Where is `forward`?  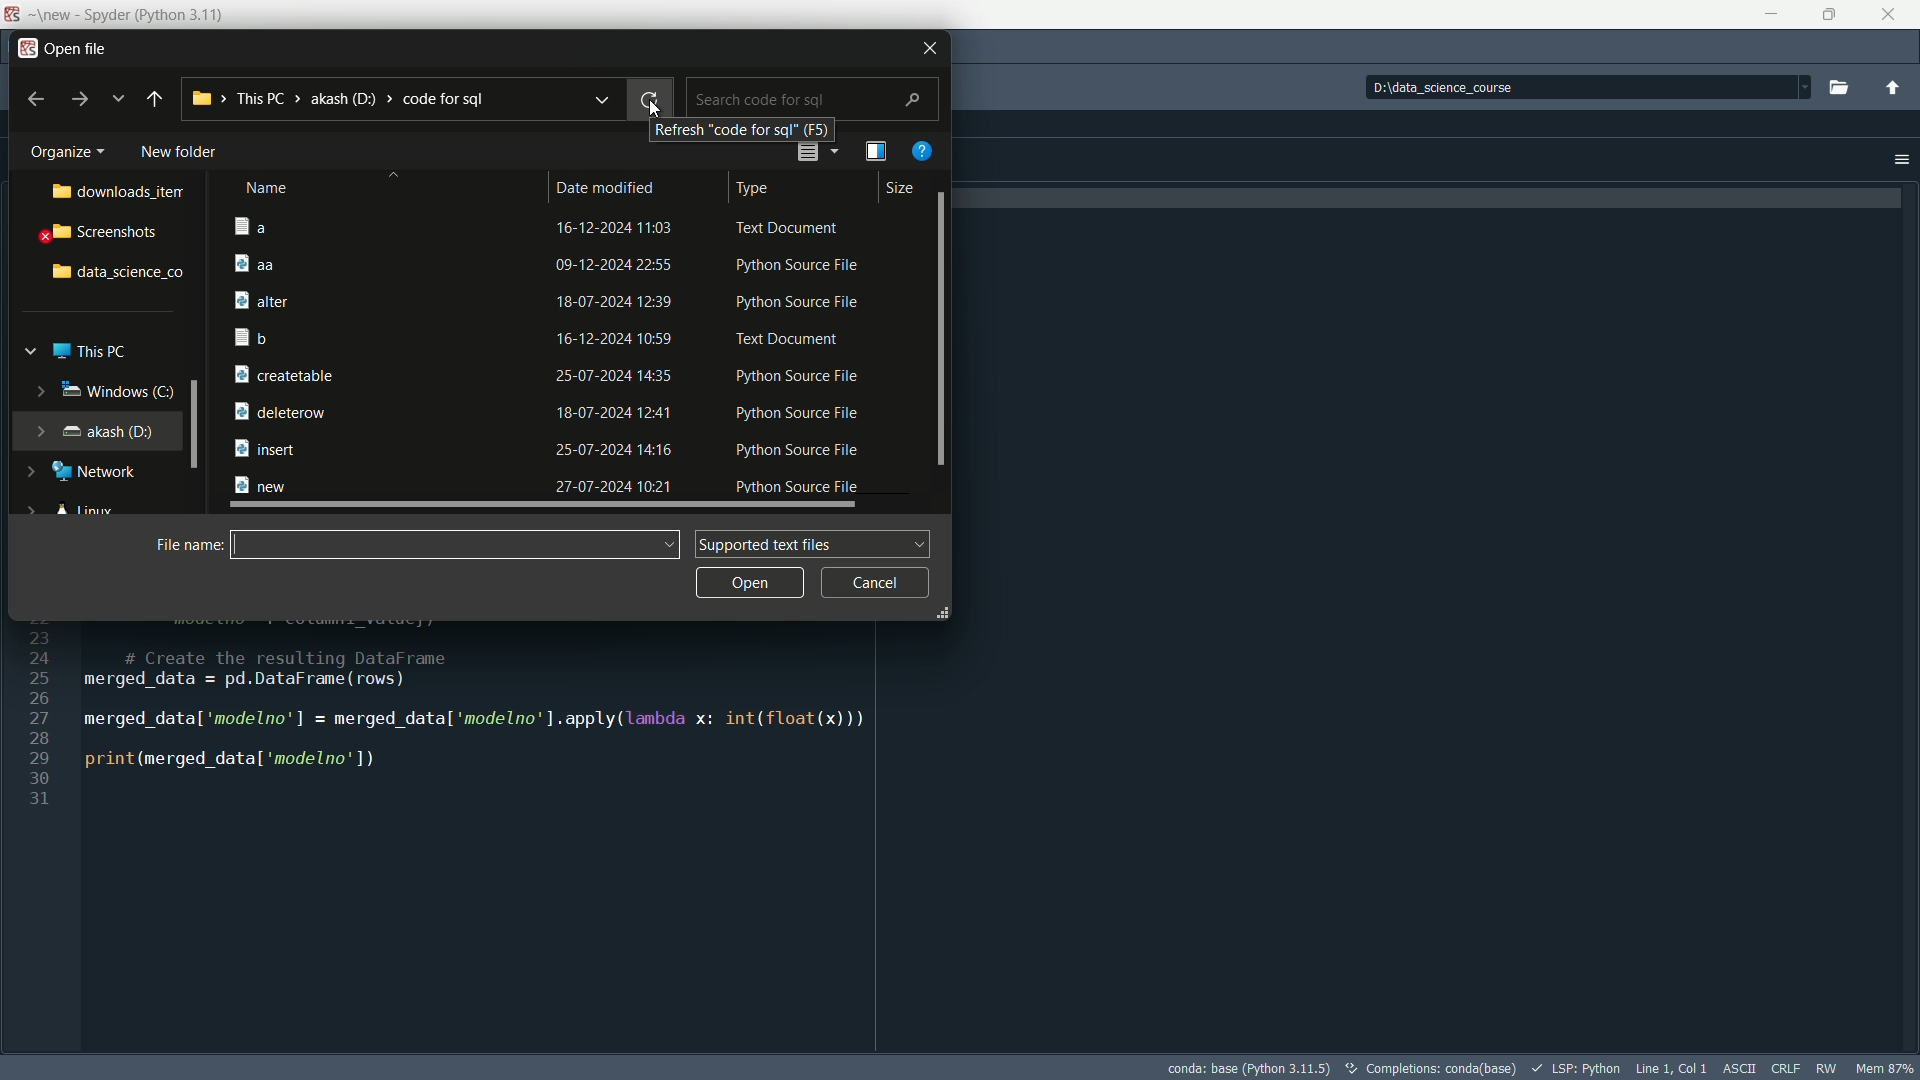 forward is located at coordinates (80, 99).